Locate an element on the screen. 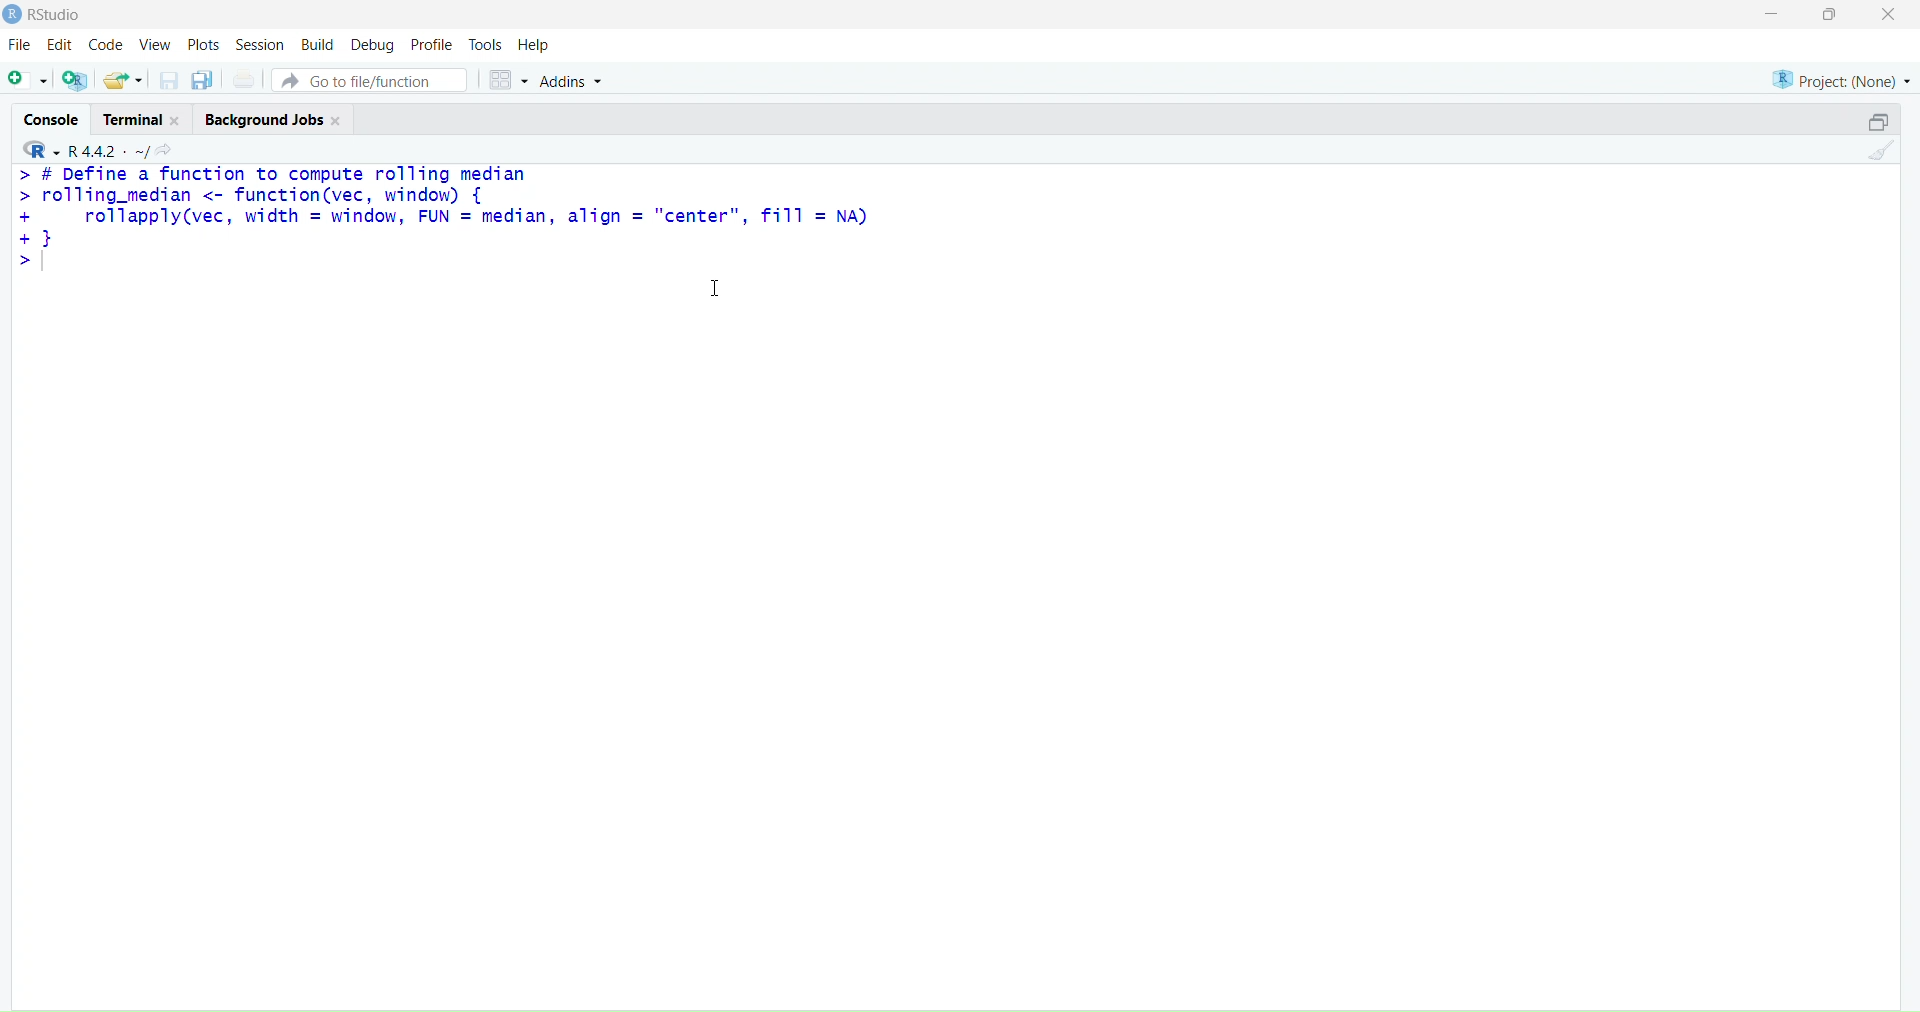  close is located at coordinates (336, 122).